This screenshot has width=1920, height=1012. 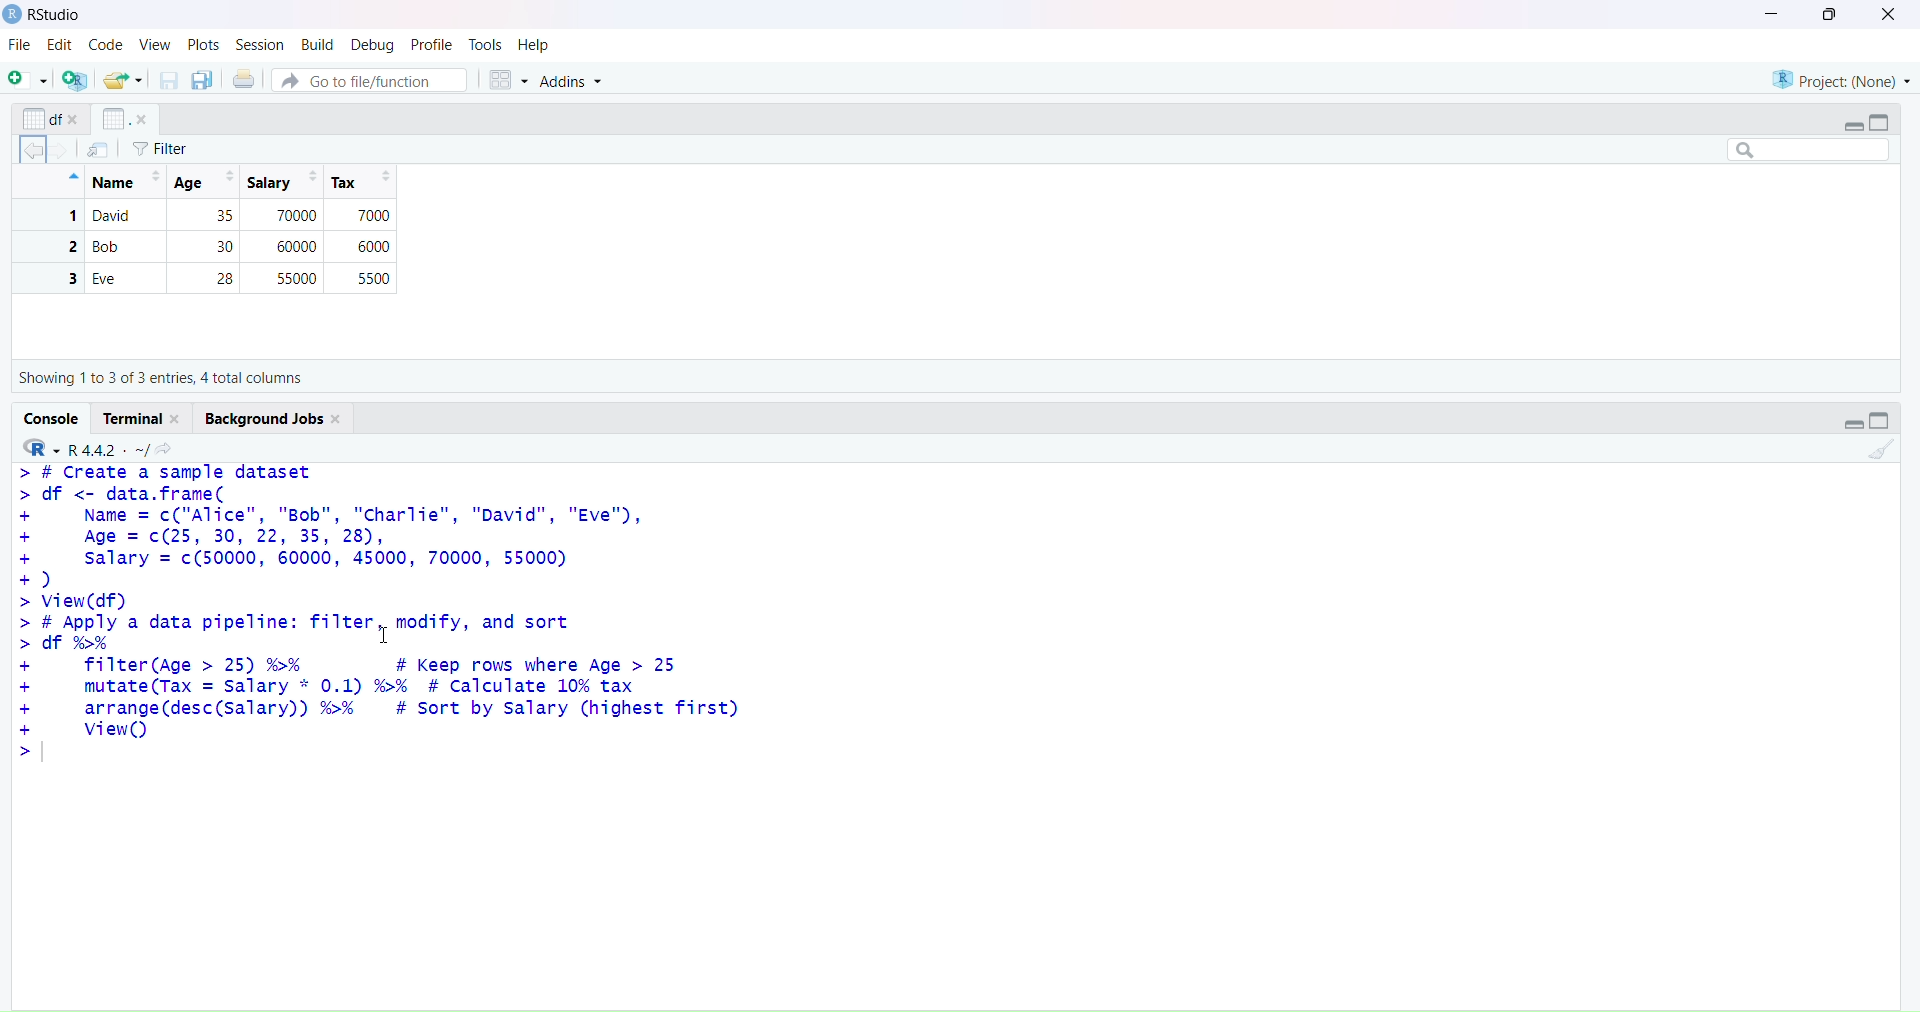 I want to click on workspace panes, so click(x=507, y=81).